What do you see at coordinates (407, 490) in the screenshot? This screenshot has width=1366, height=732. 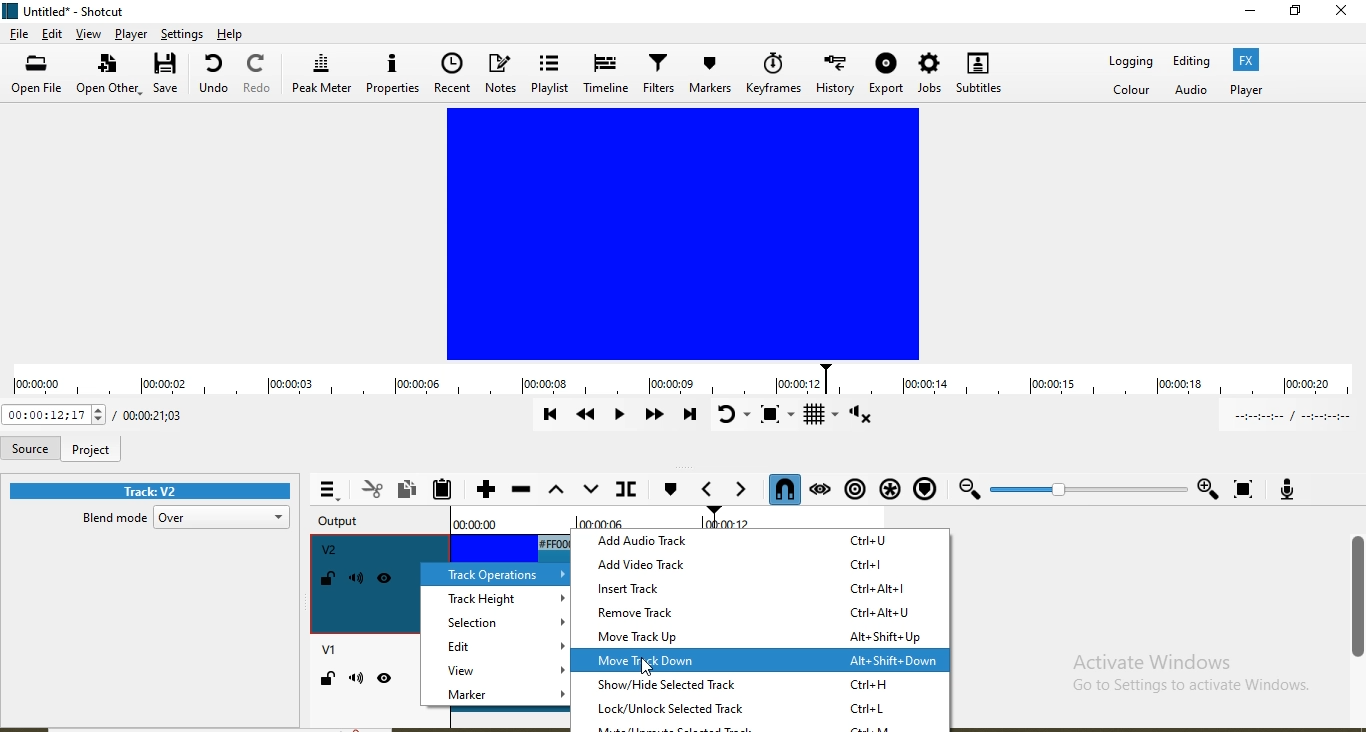 I see `Copy` at bounding box center [407, 490].